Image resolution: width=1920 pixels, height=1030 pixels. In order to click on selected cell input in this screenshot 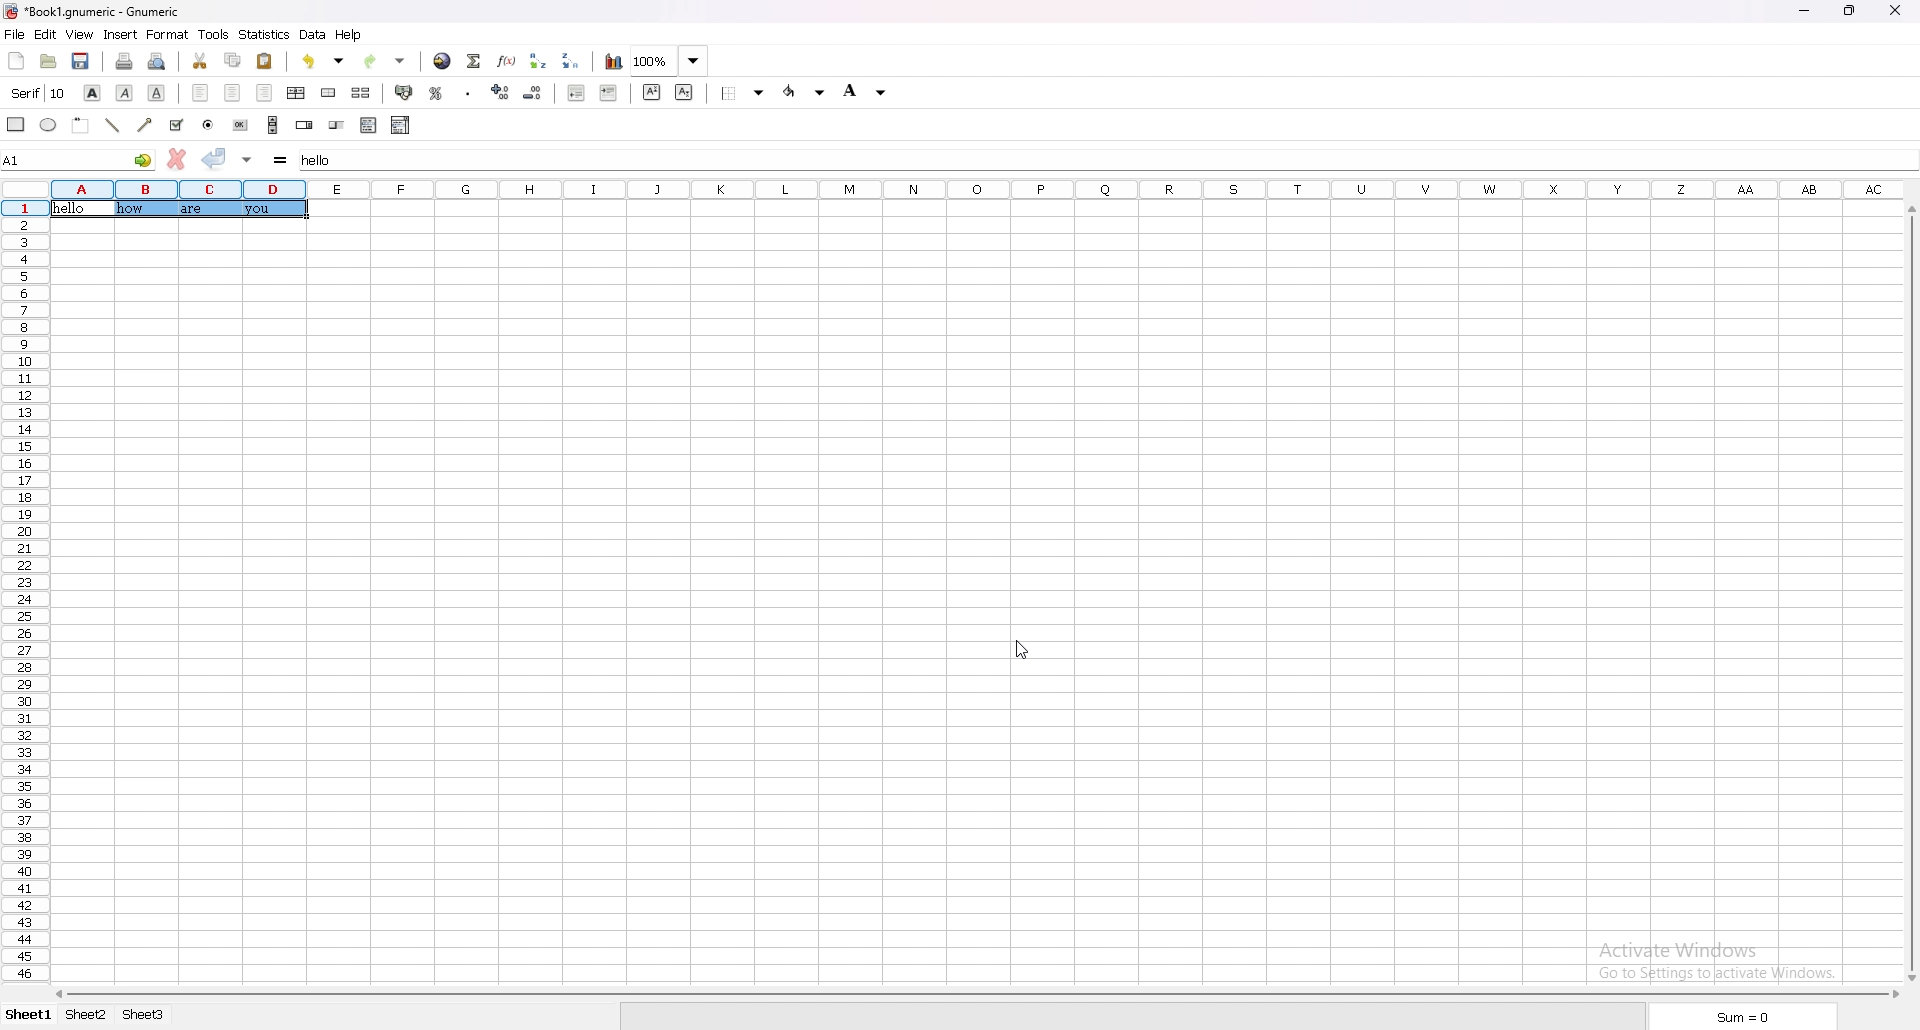, I will do `click(325, 160)`.